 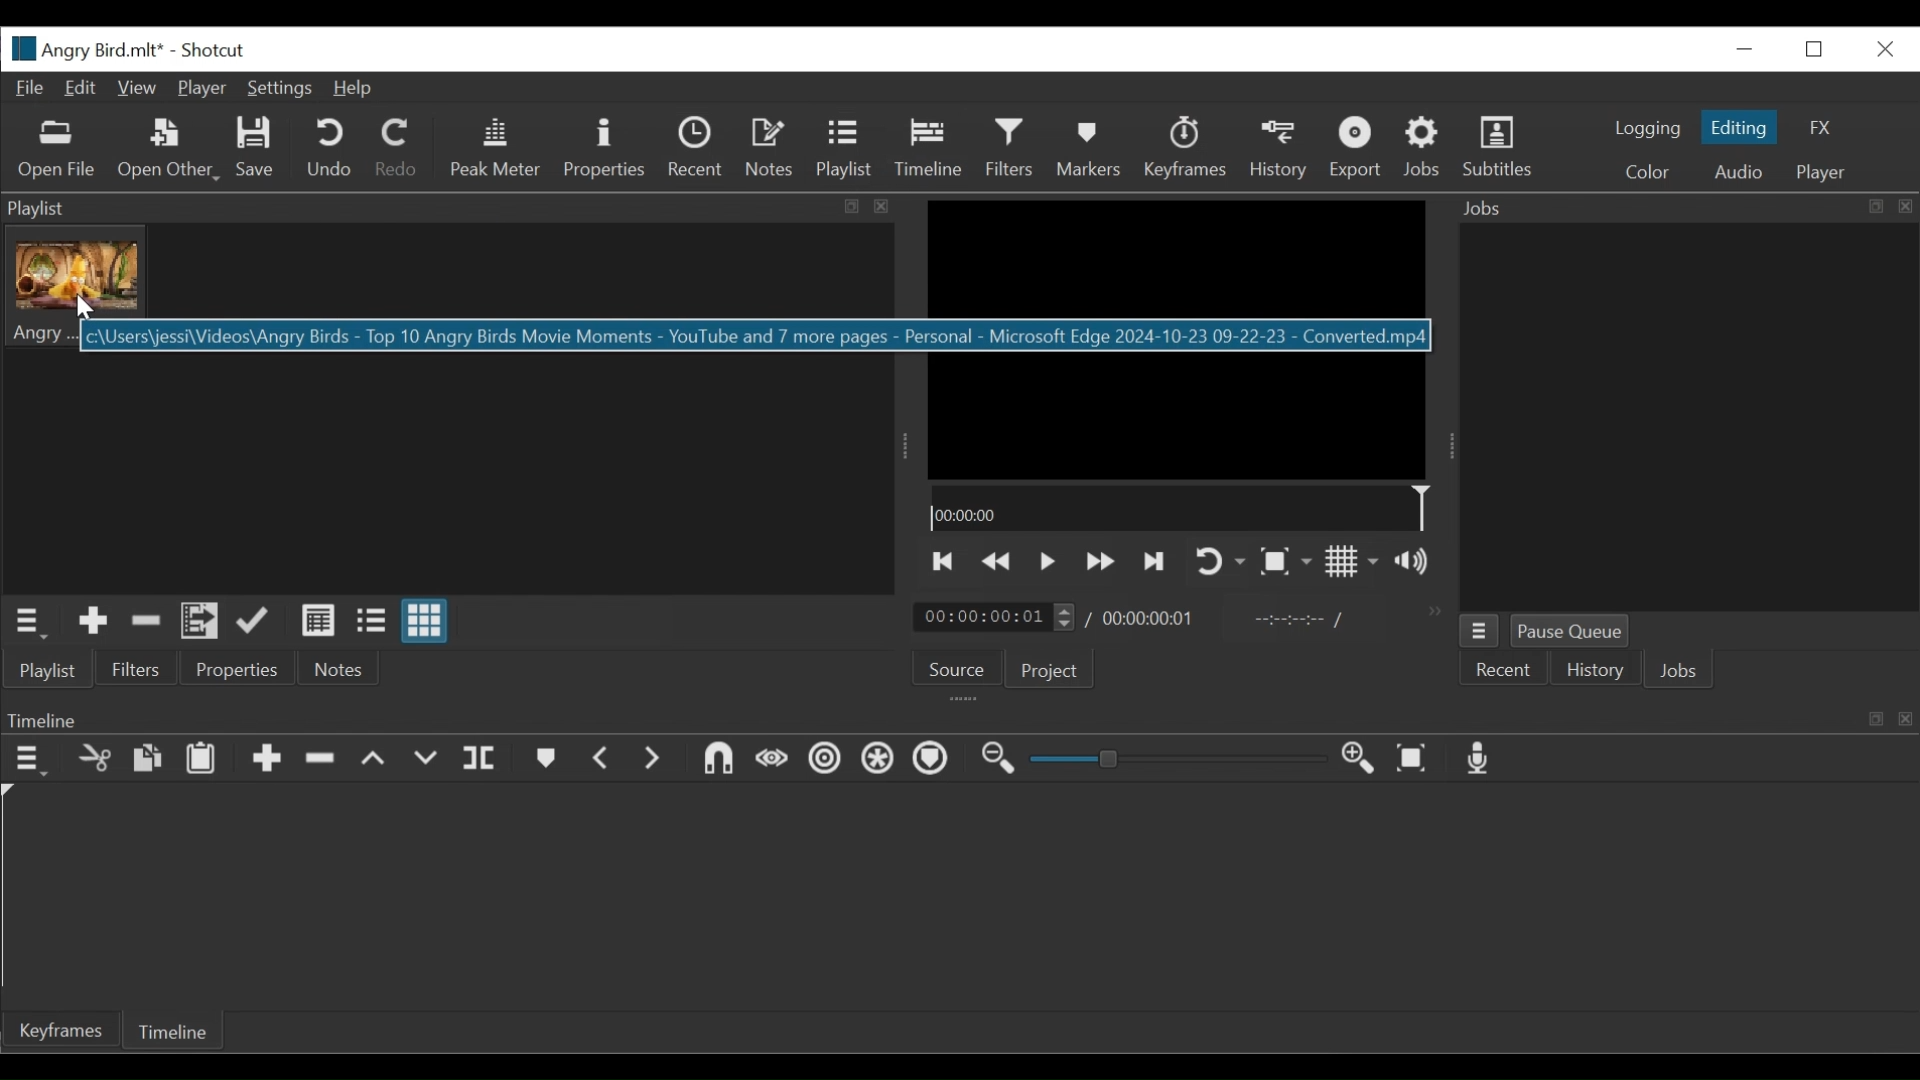 What do you see at coordinates (134, 669) in the screenshot?
I see `Filters` at bounding box center [134, 669].